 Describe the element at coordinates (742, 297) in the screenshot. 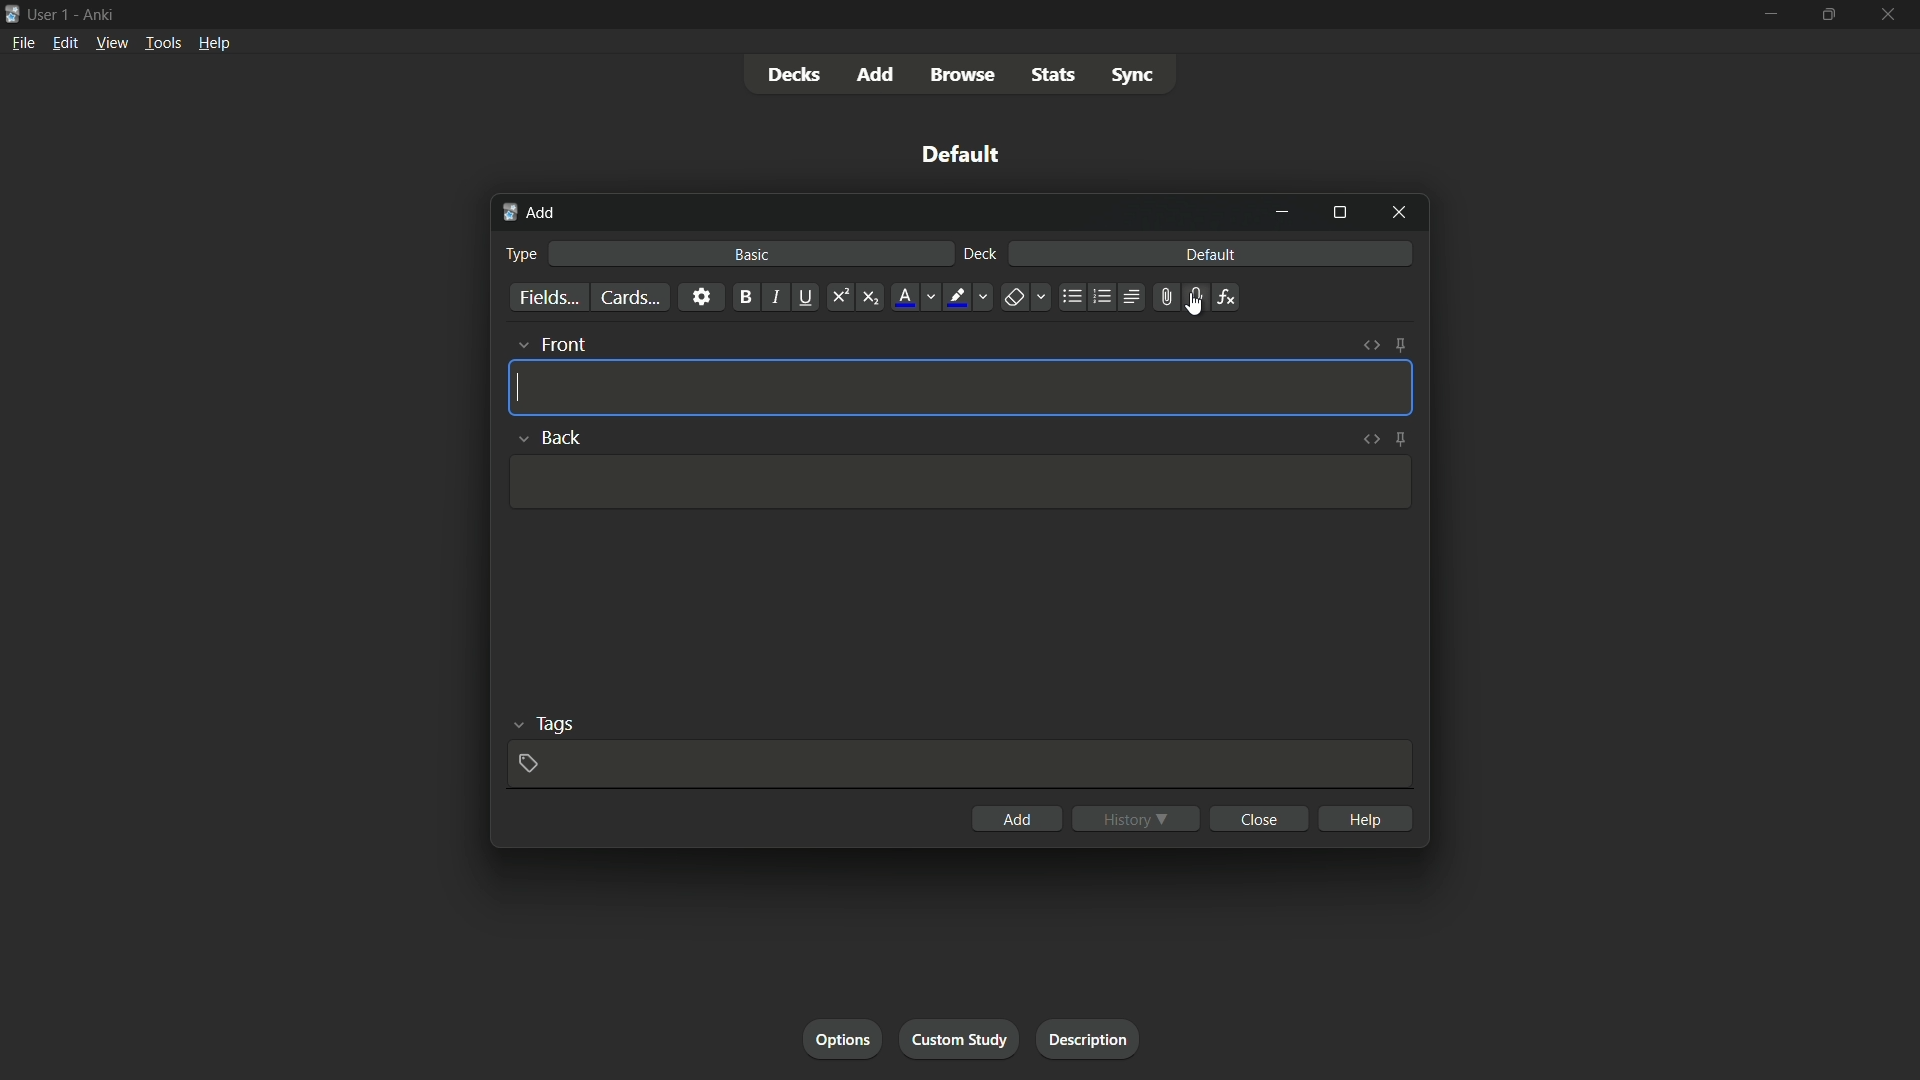

I see `bold` at that location.